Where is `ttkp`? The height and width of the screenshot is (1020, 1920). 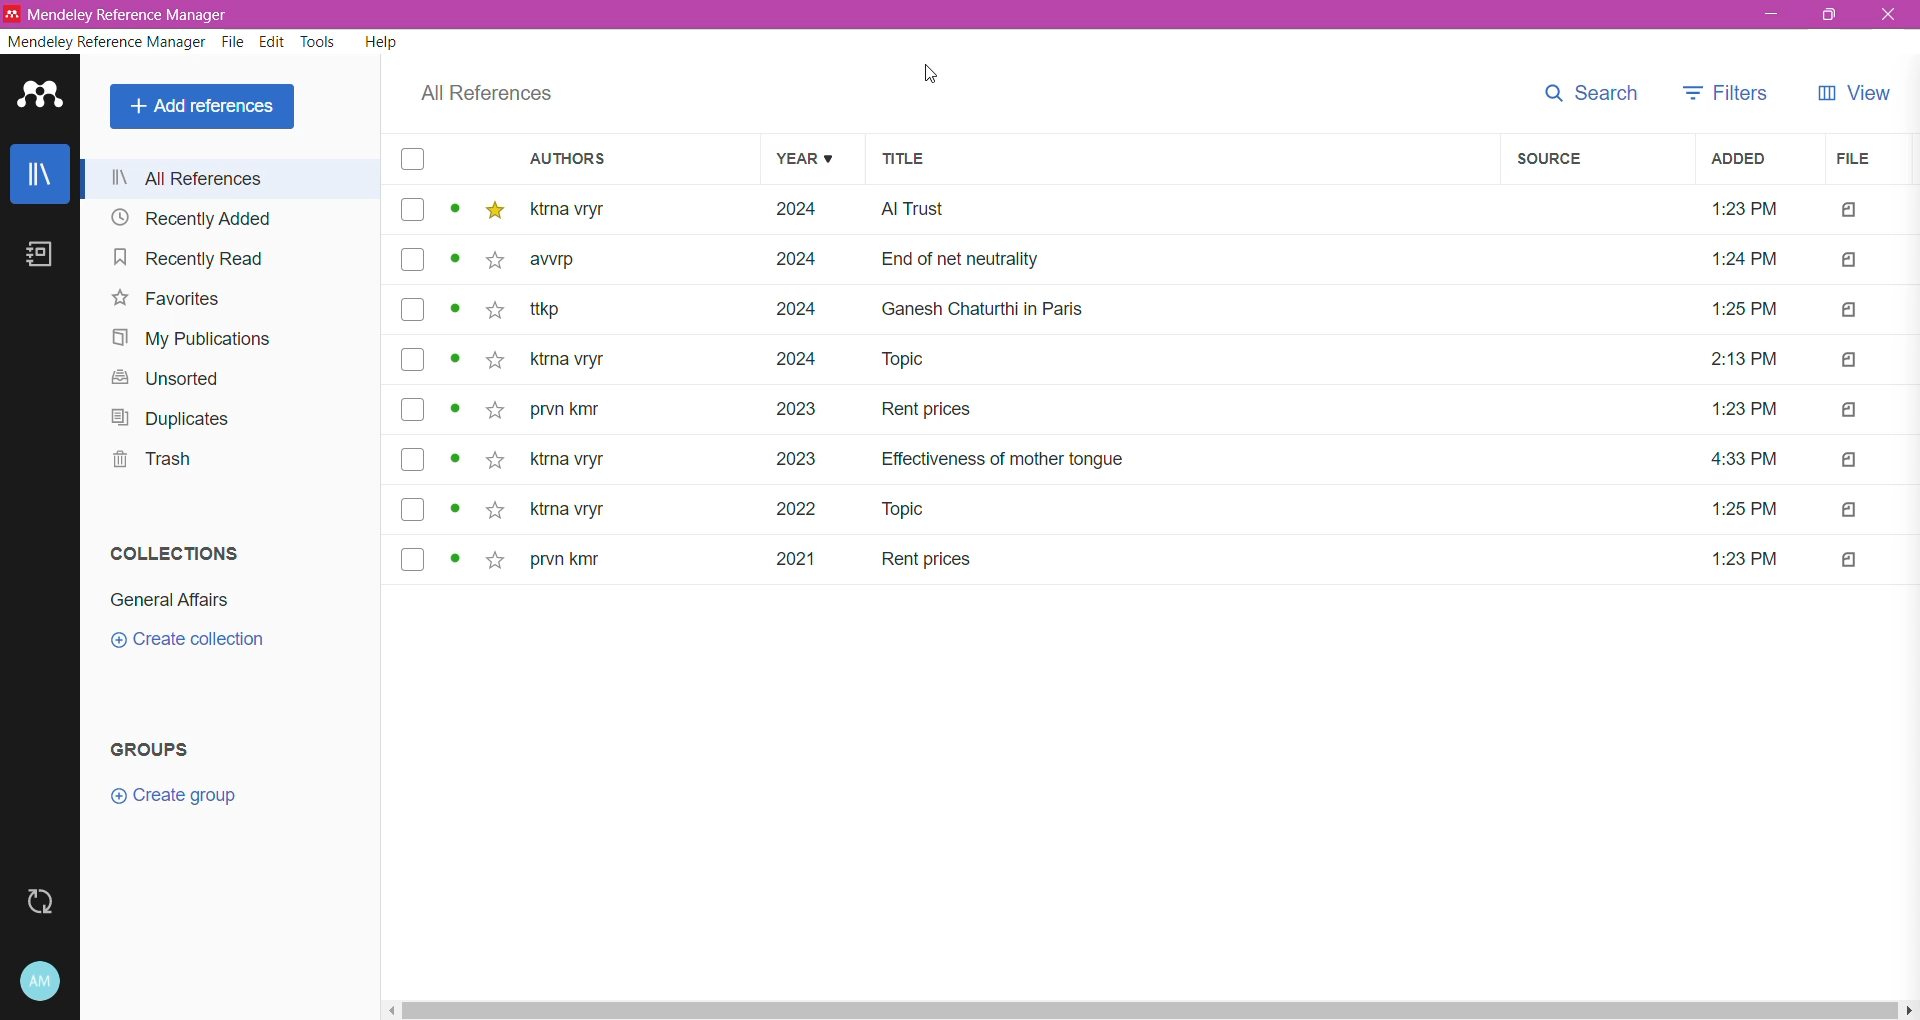
ttkp is located at coordinates (558, 309).